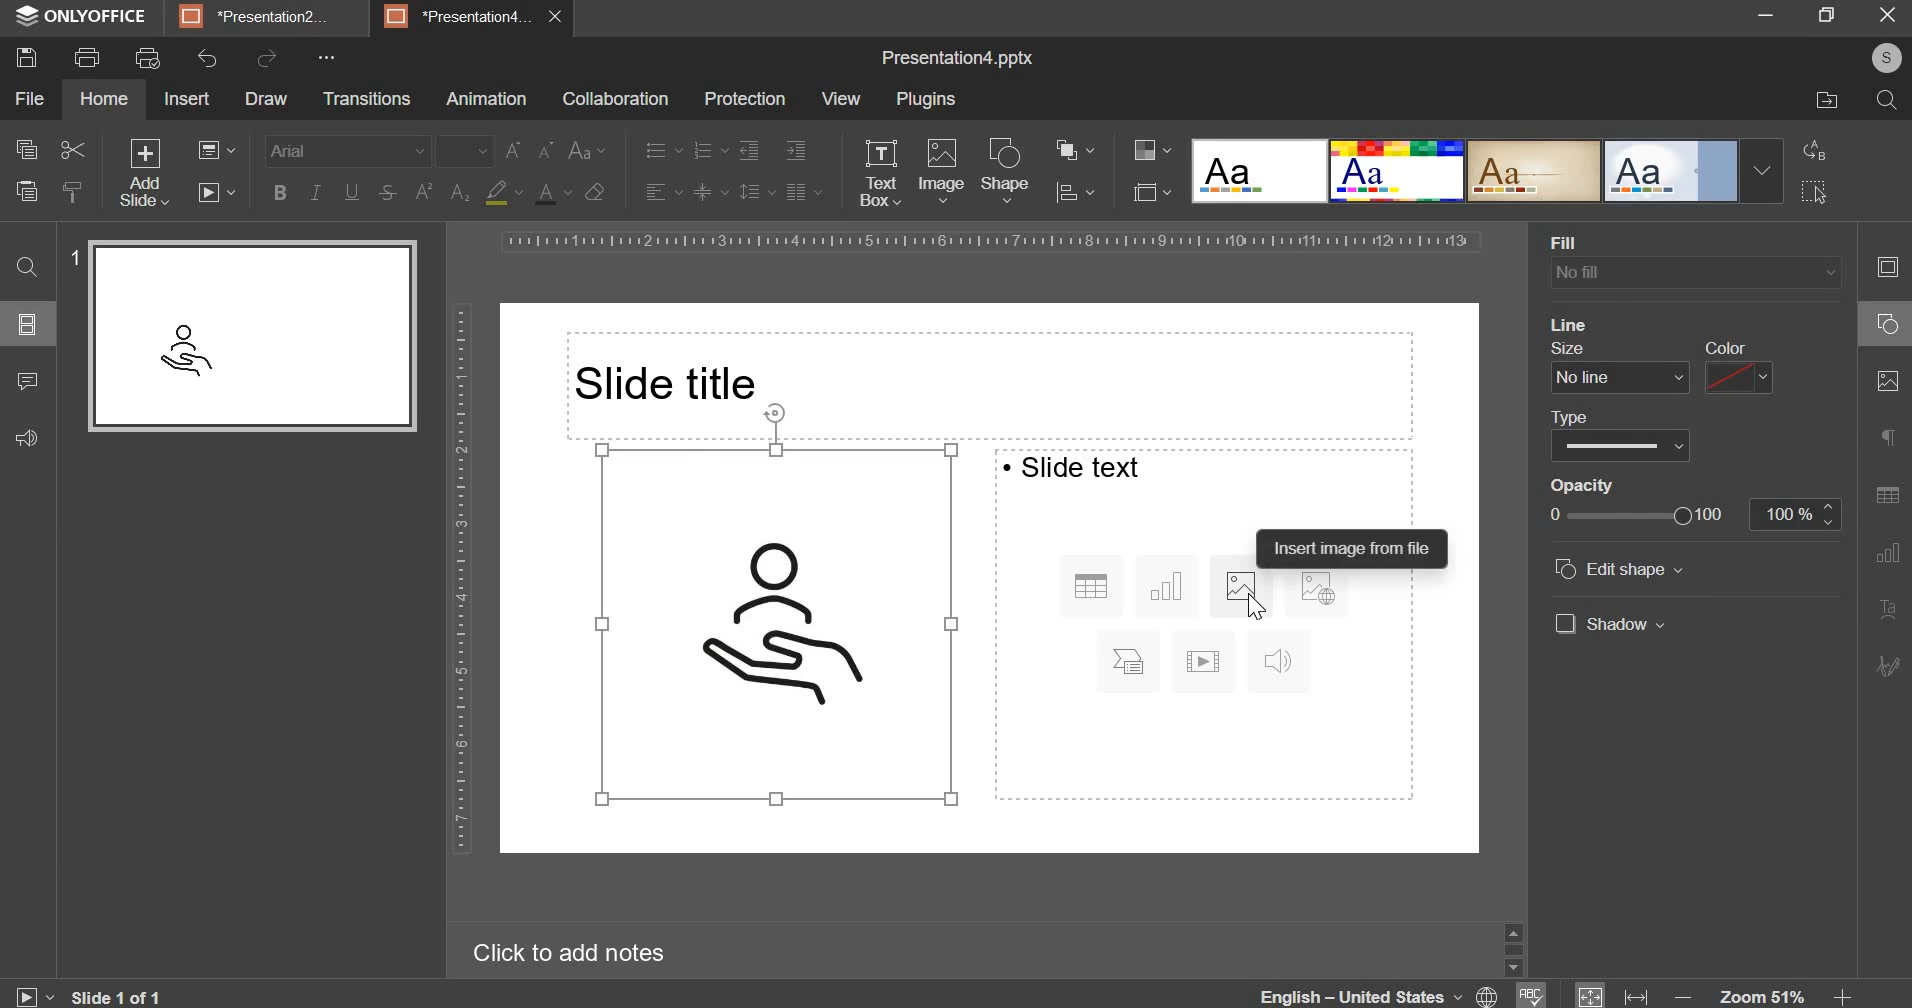  I want to click on bullets, so click(663, 150).